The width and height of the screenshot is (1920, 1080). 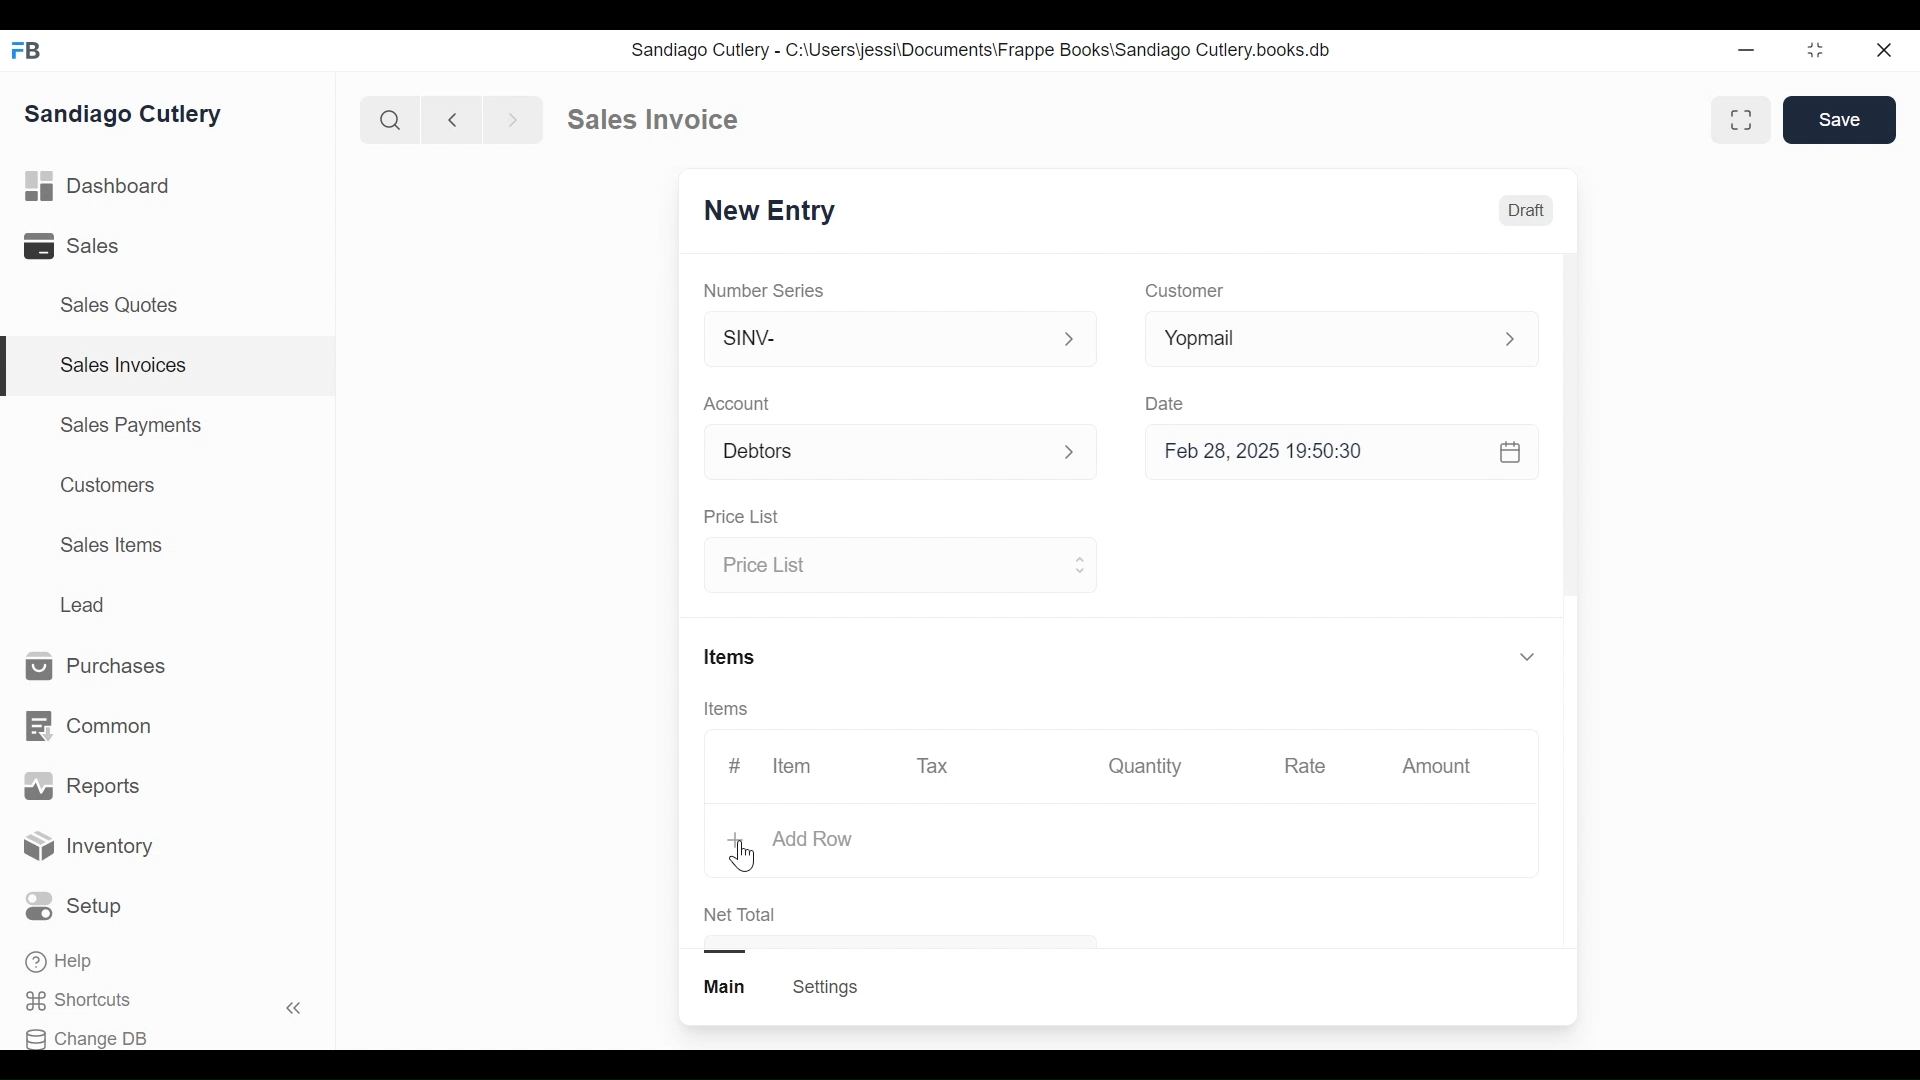 I want to click on Settings, so click(x=828, y=987).